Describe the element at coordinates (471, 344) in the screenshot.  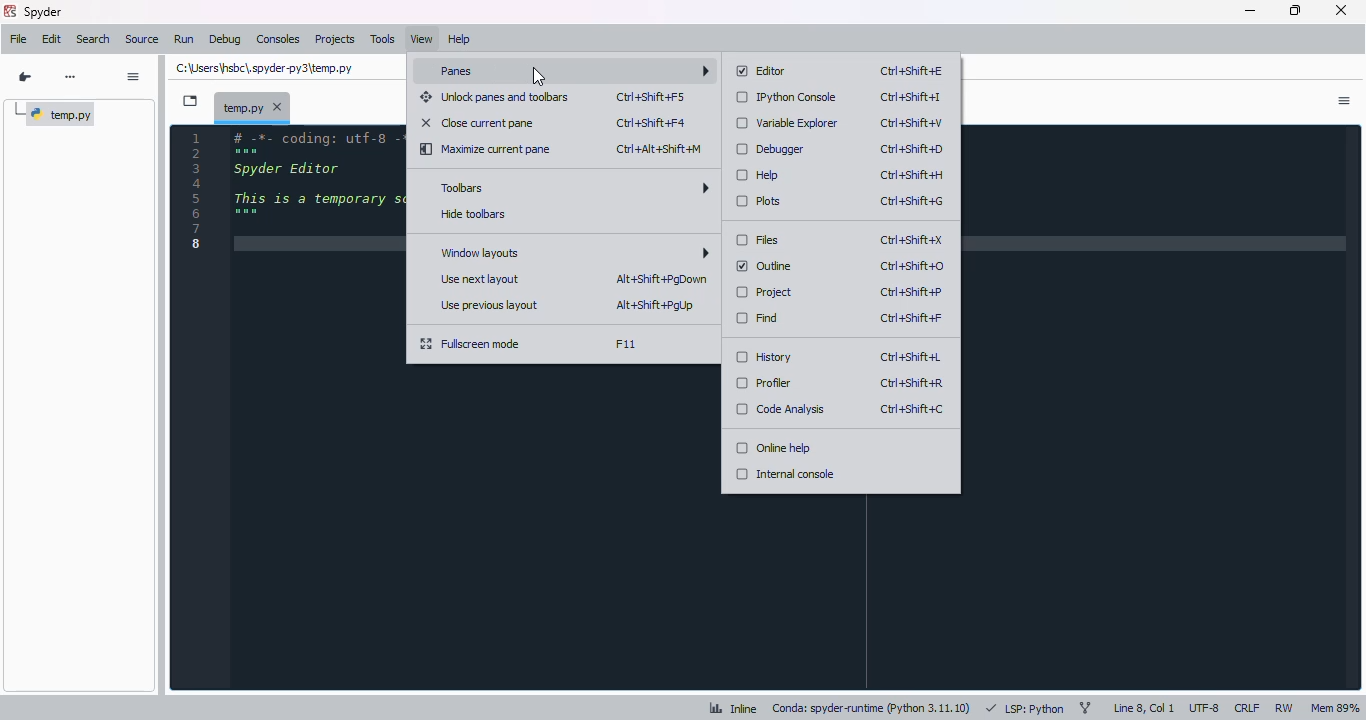
I see `fullscreen mode` at that location.